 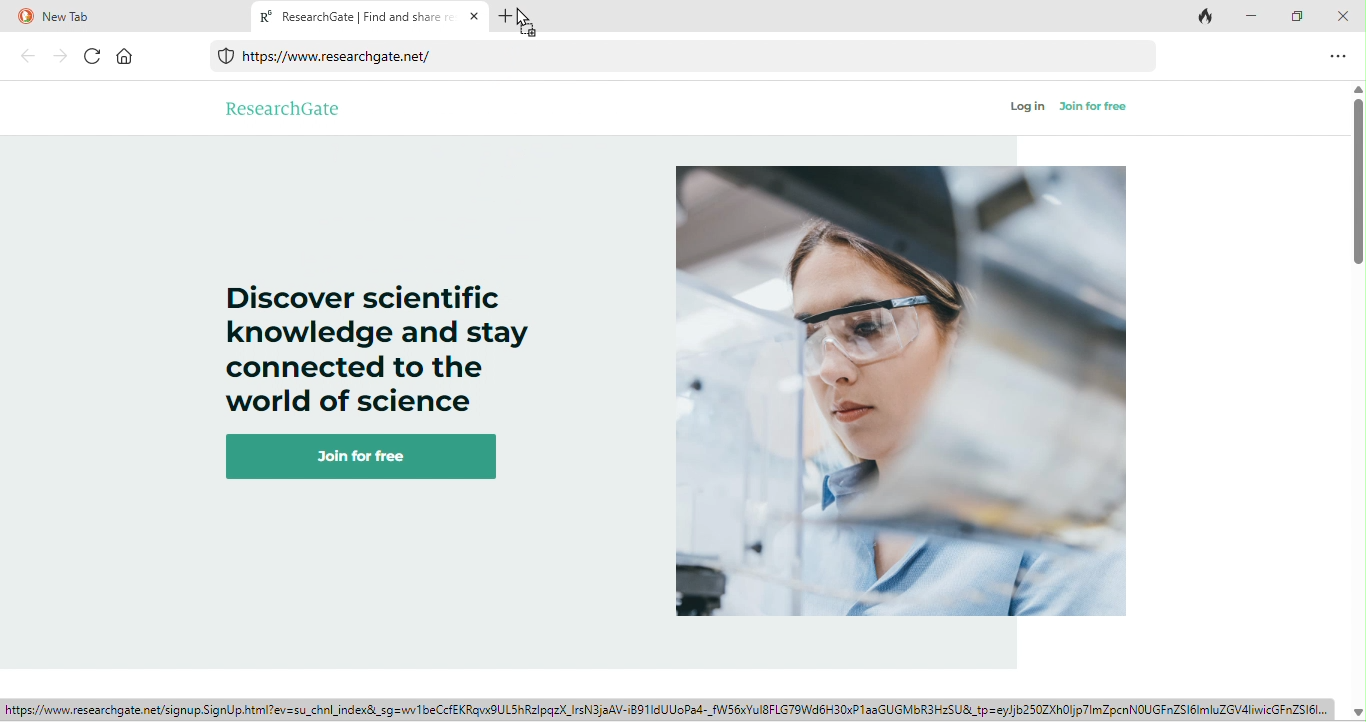 What do you see at coordinates (508, 15) in the screenshot?
I see `add` at bounding box center [508, 15].